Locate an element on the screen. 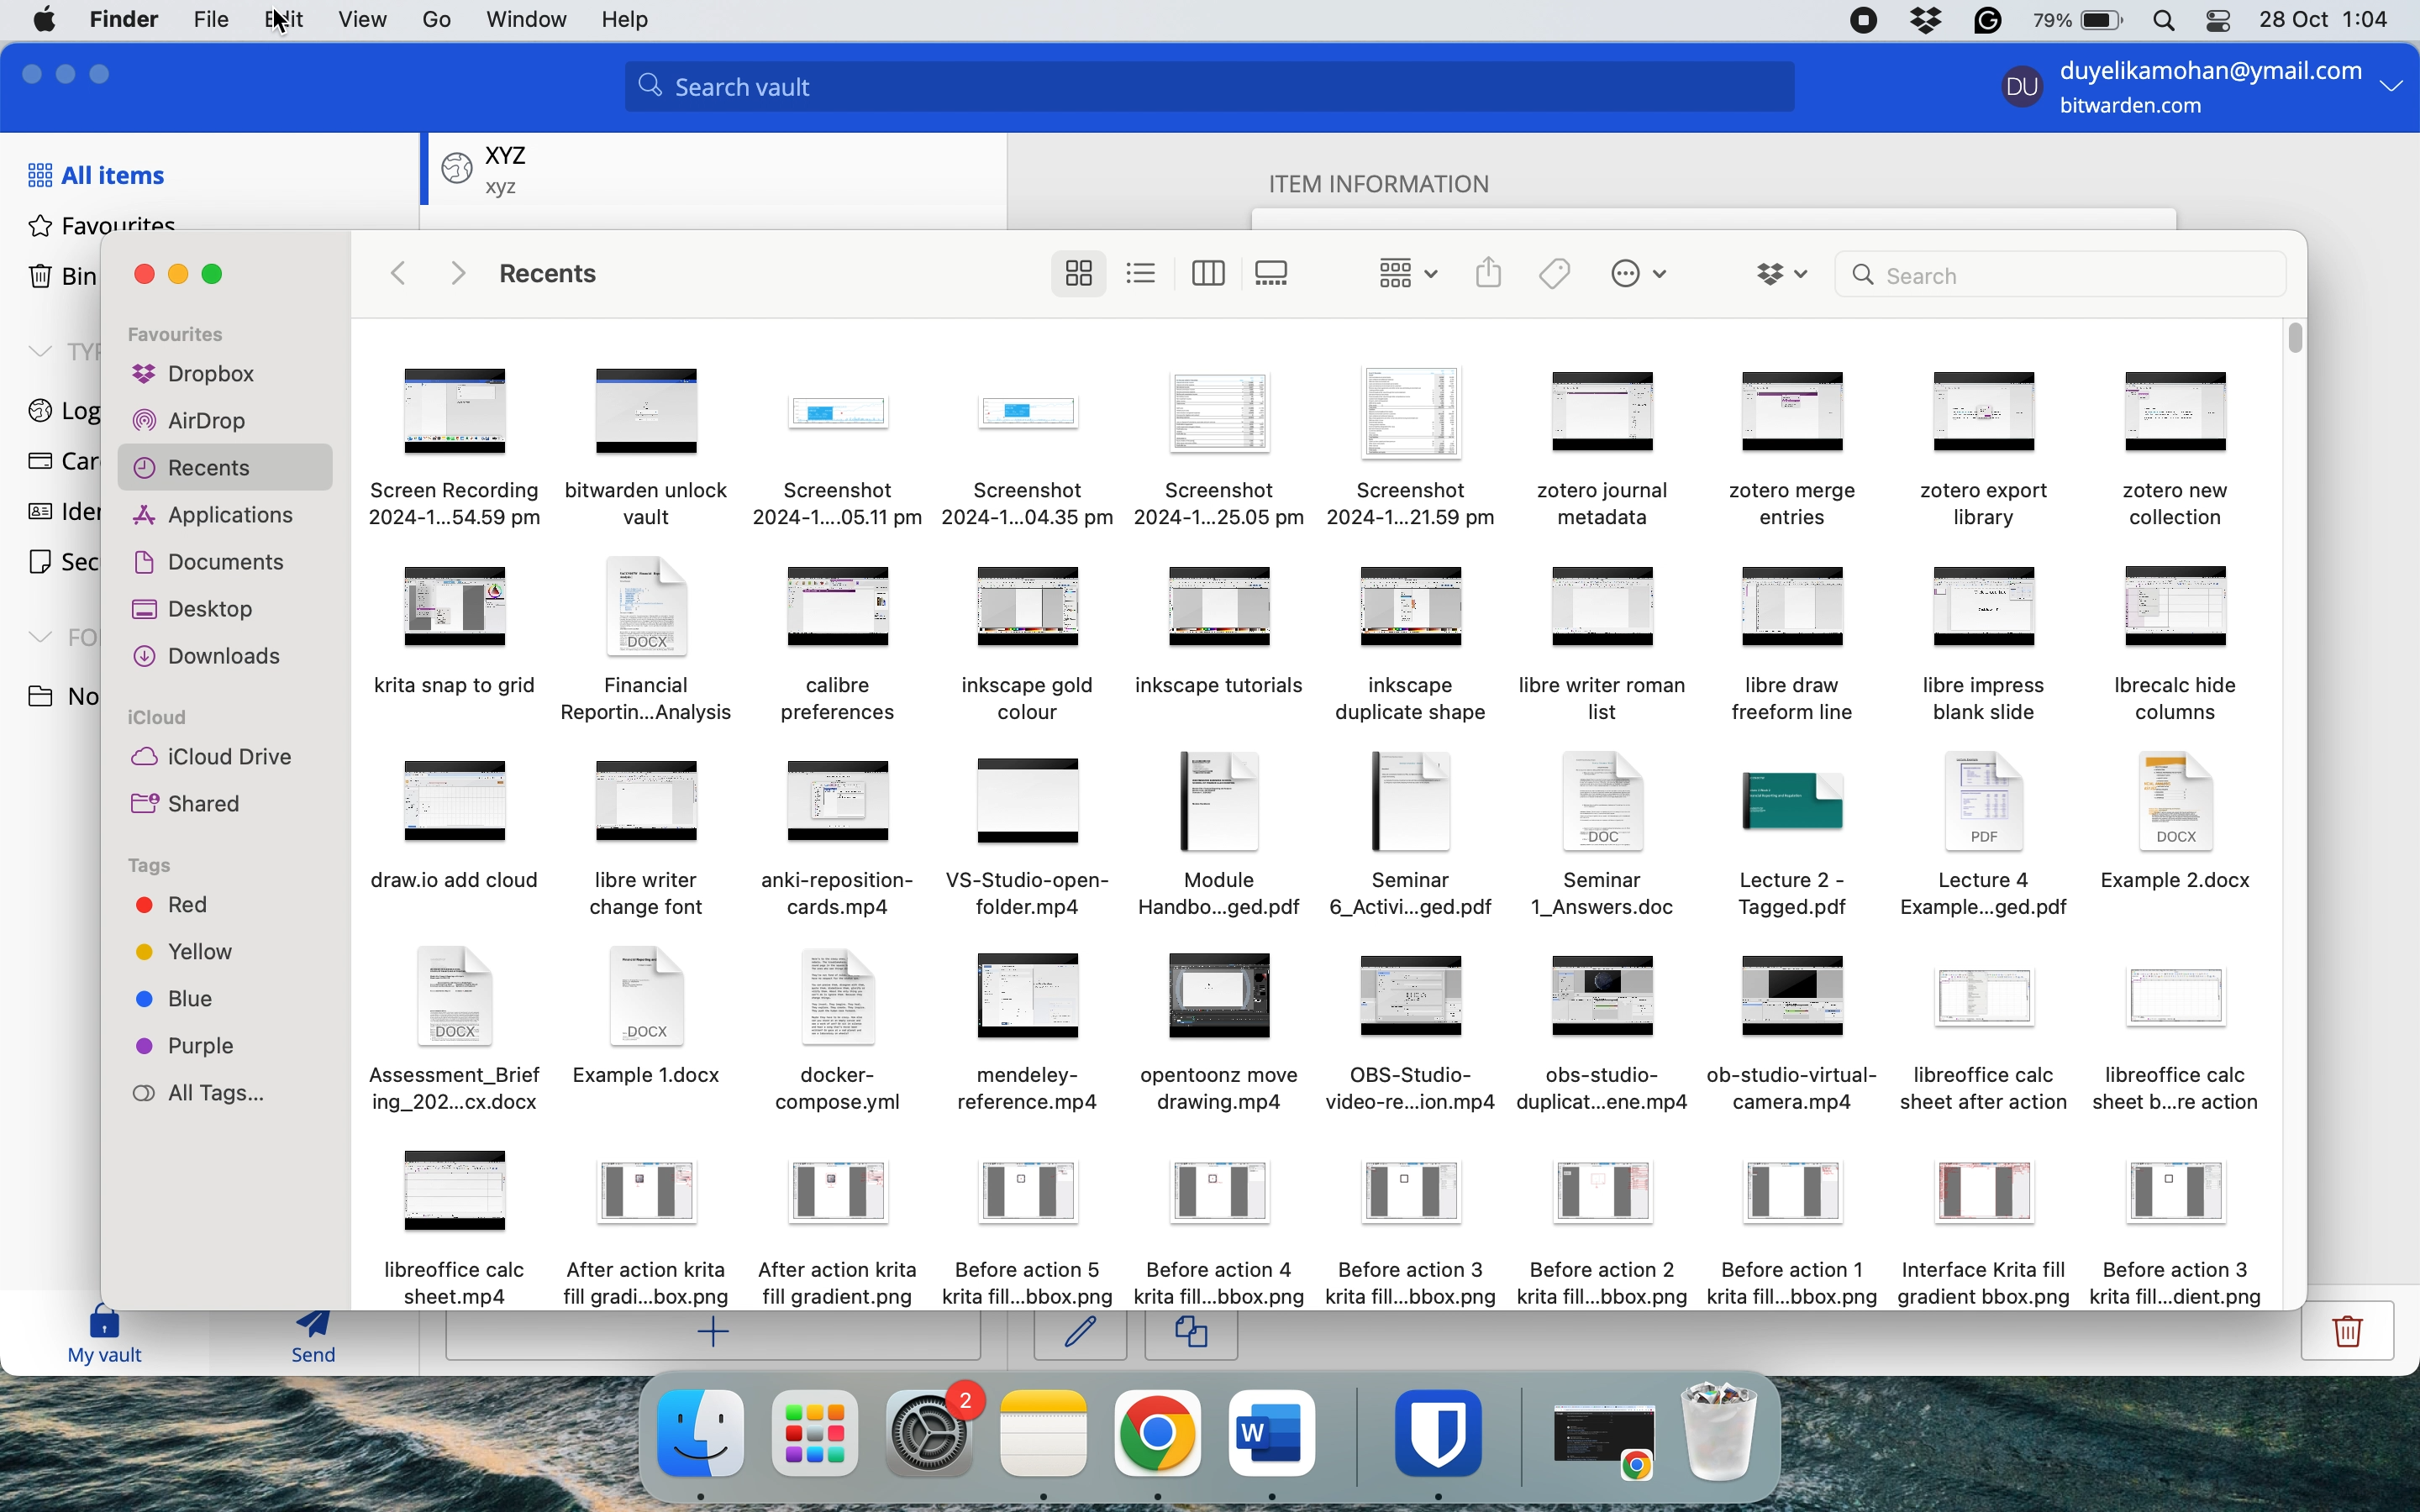 This screenshot has width=2420, height=1512. desktop is located at coordinates (204, 610).